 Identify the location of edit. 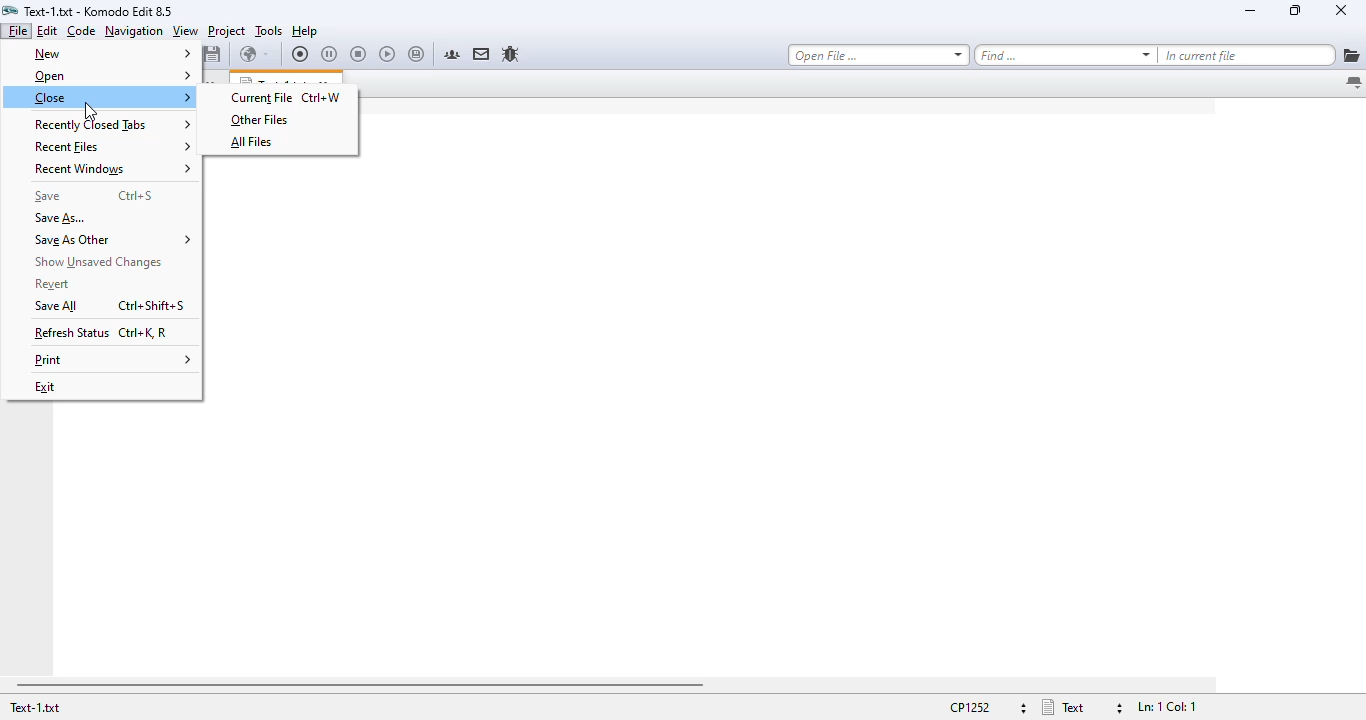
(46, 30).